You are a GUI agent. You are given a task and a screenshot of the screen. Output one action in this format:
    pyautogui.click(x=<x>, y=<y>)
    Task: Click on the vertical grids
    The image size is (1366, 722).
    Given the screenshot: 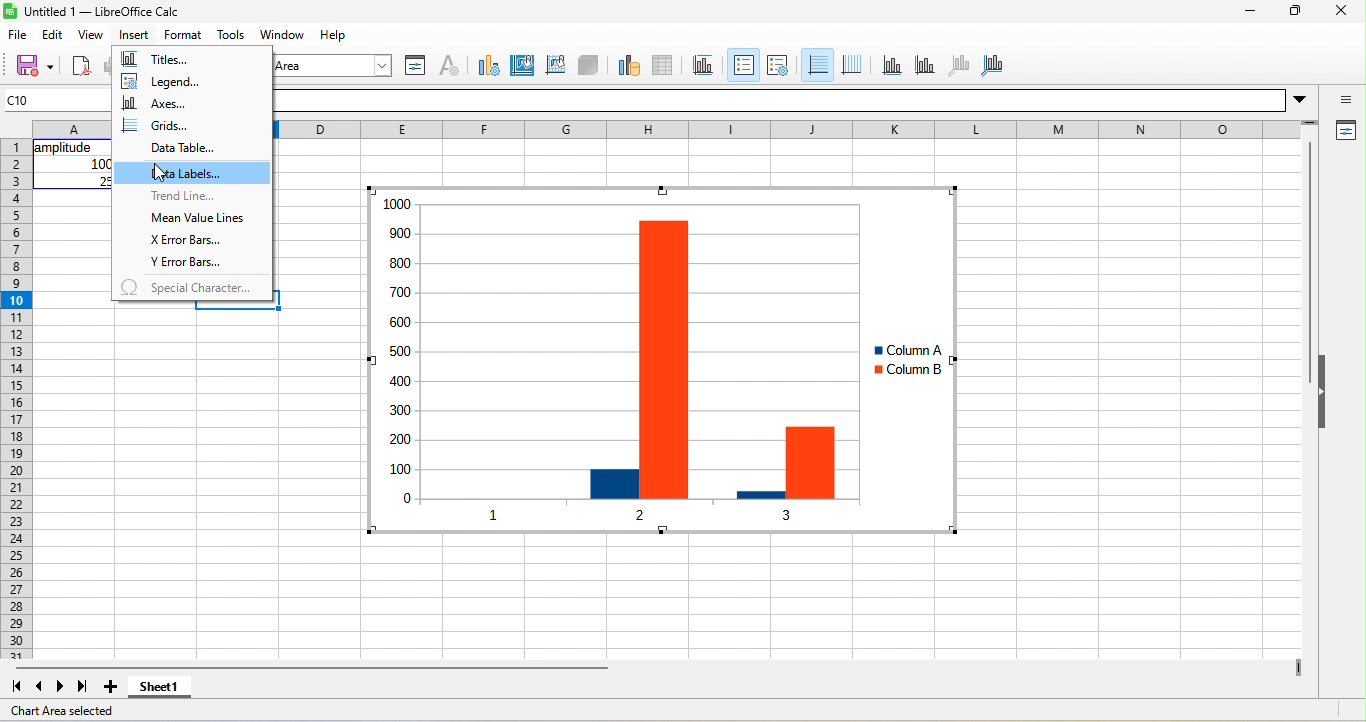 What is the action you would take?
    pyautogui.click(x=852, y=65)
    